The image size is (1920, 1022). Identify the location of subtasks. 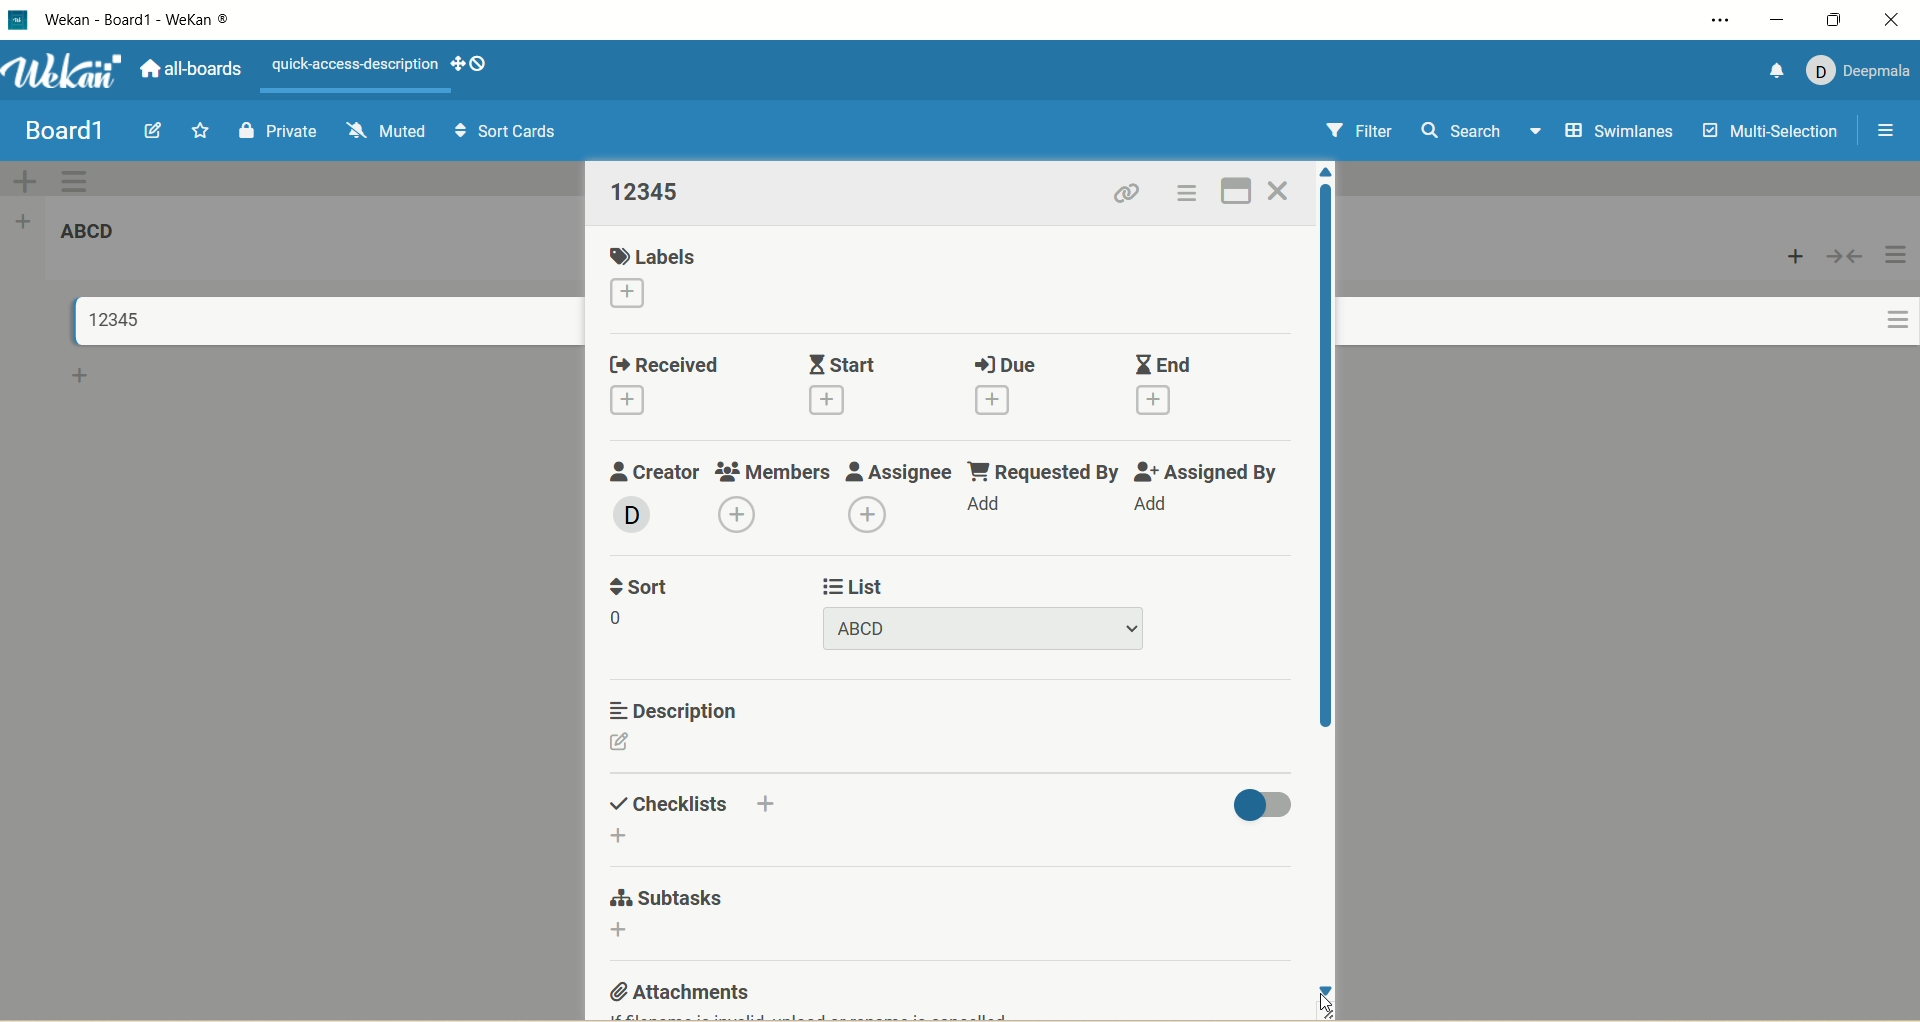
(668, 900).